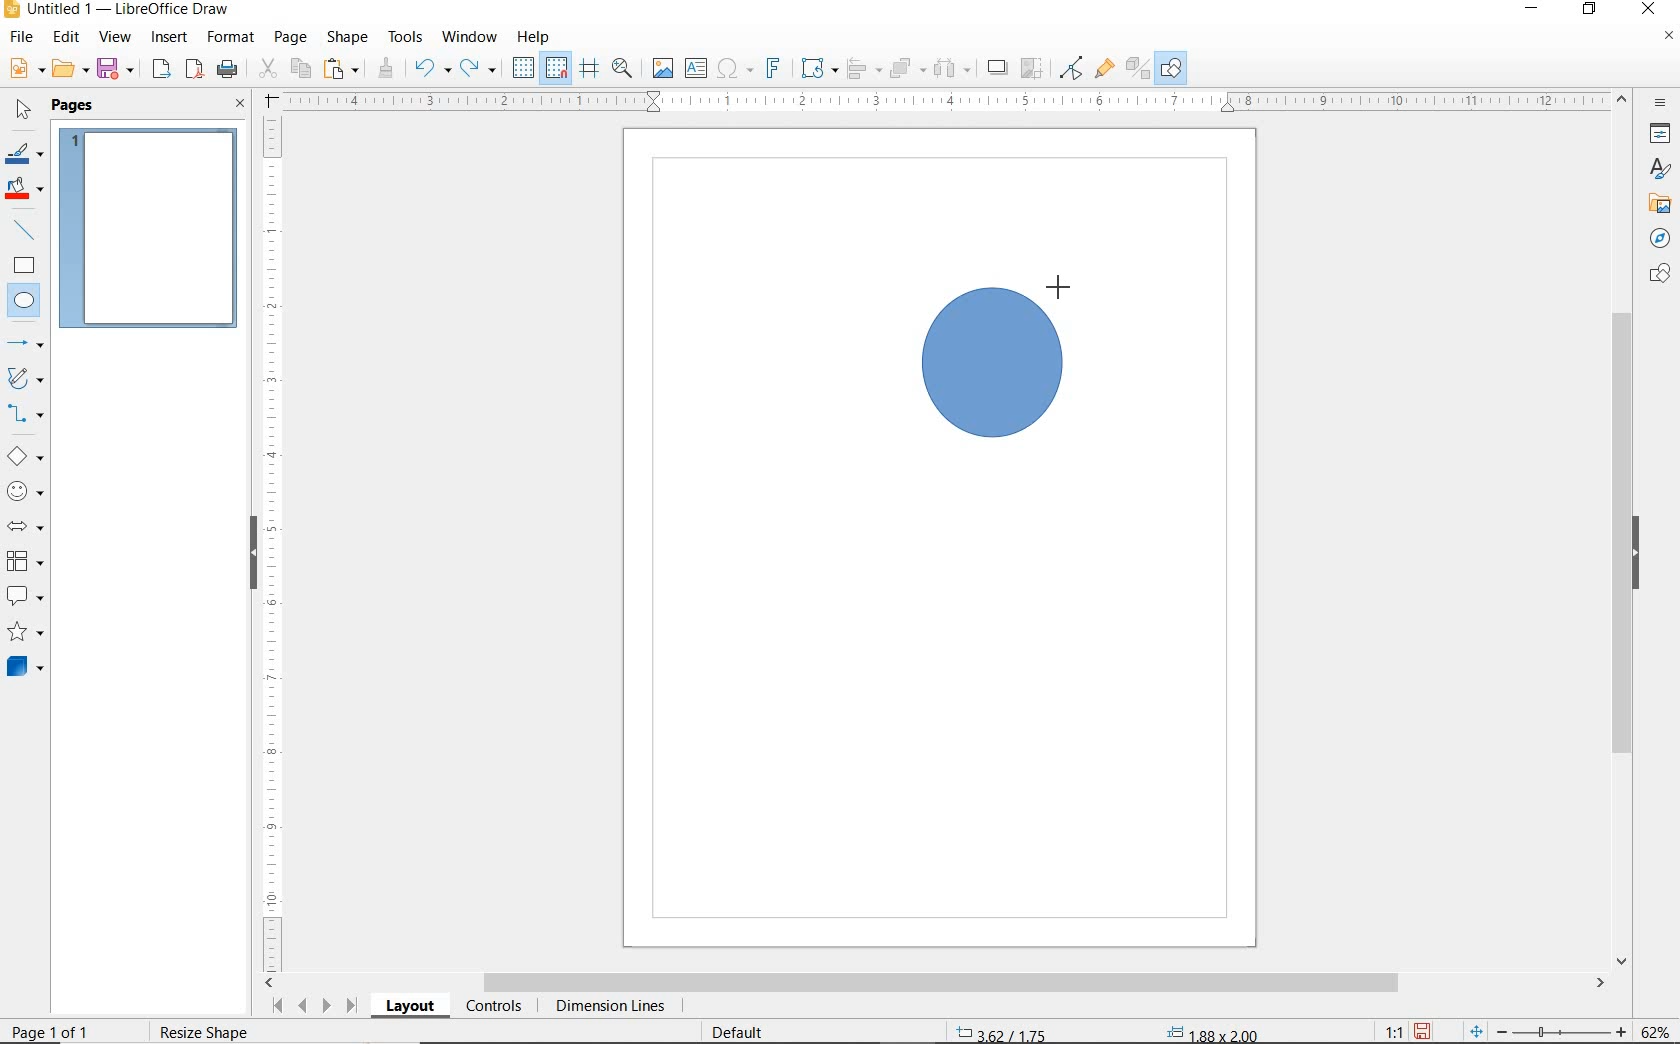  Describe the element at coordinates (24, 597) in the screenshot. I see `CALLOUT SHAPES` at that location.